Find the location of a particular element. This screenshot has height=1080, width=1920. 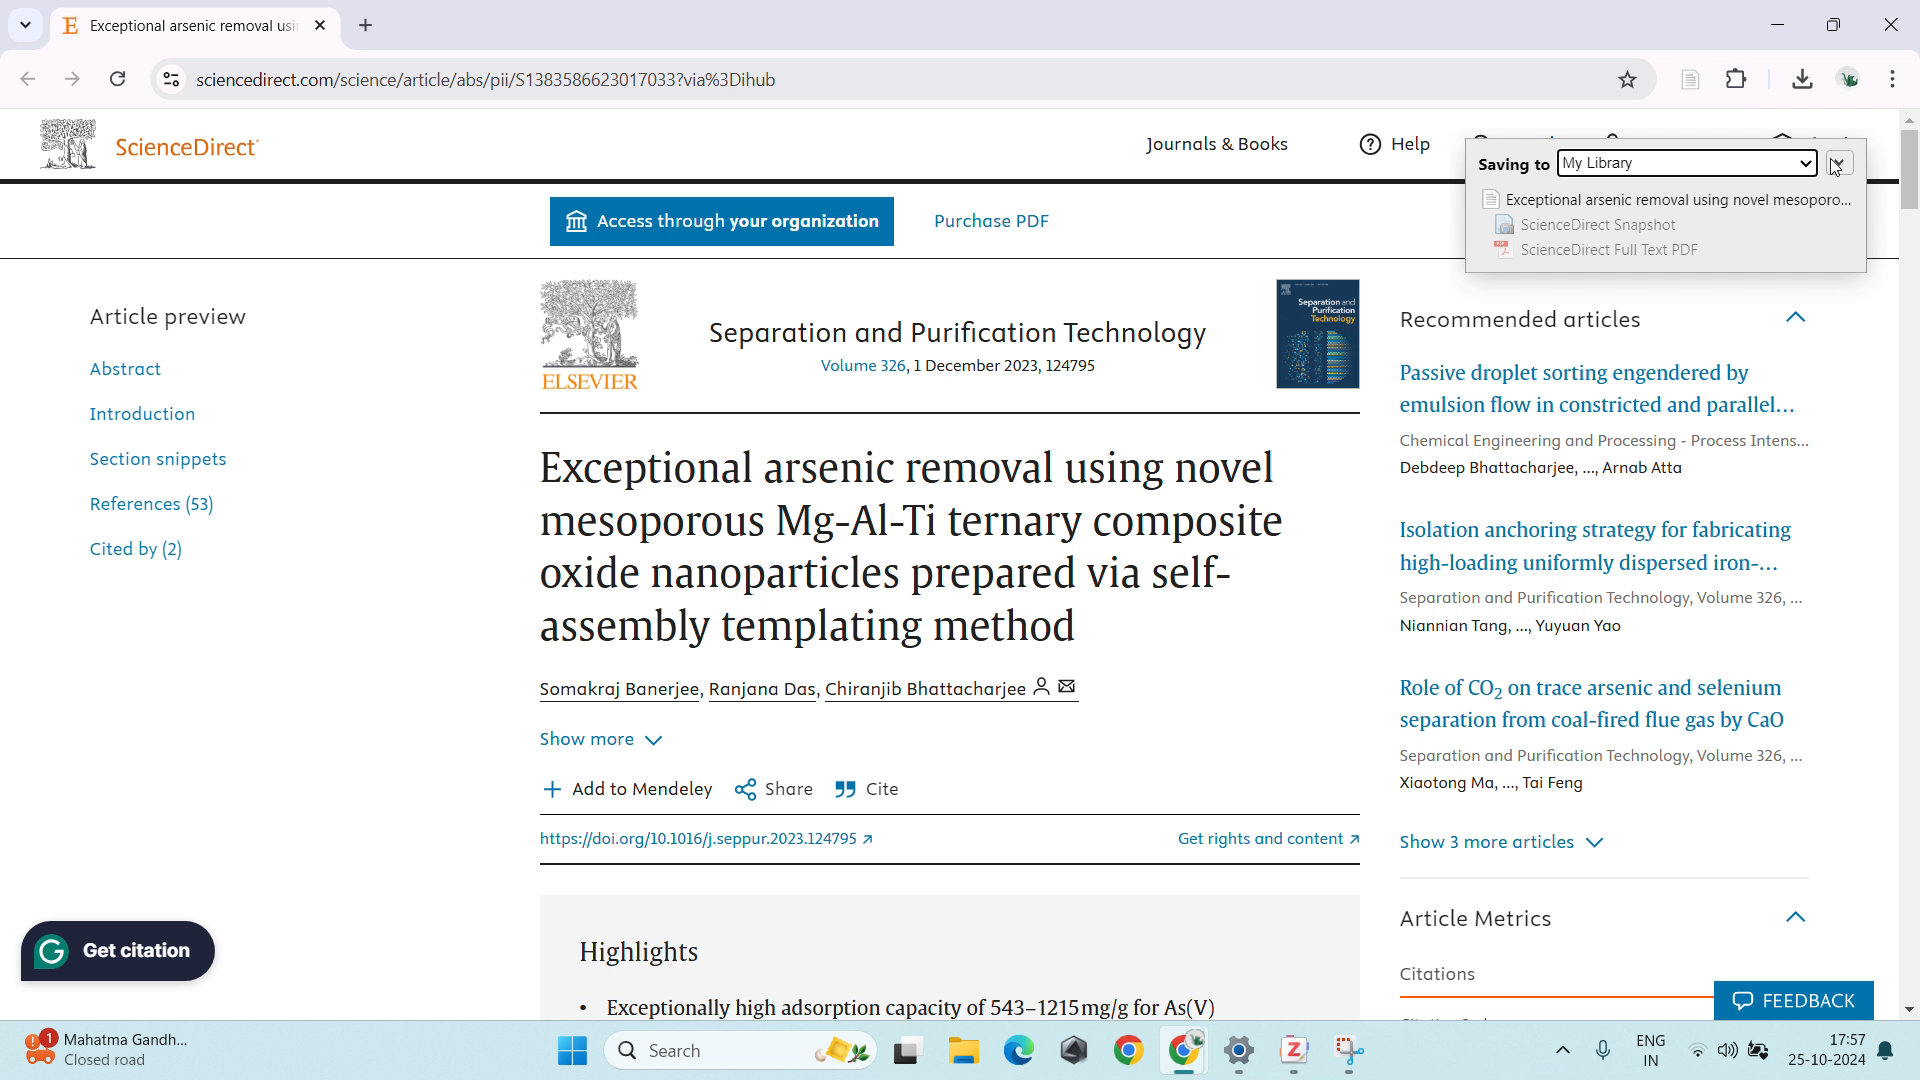

search for tabs is located at coordinates (25, 25).